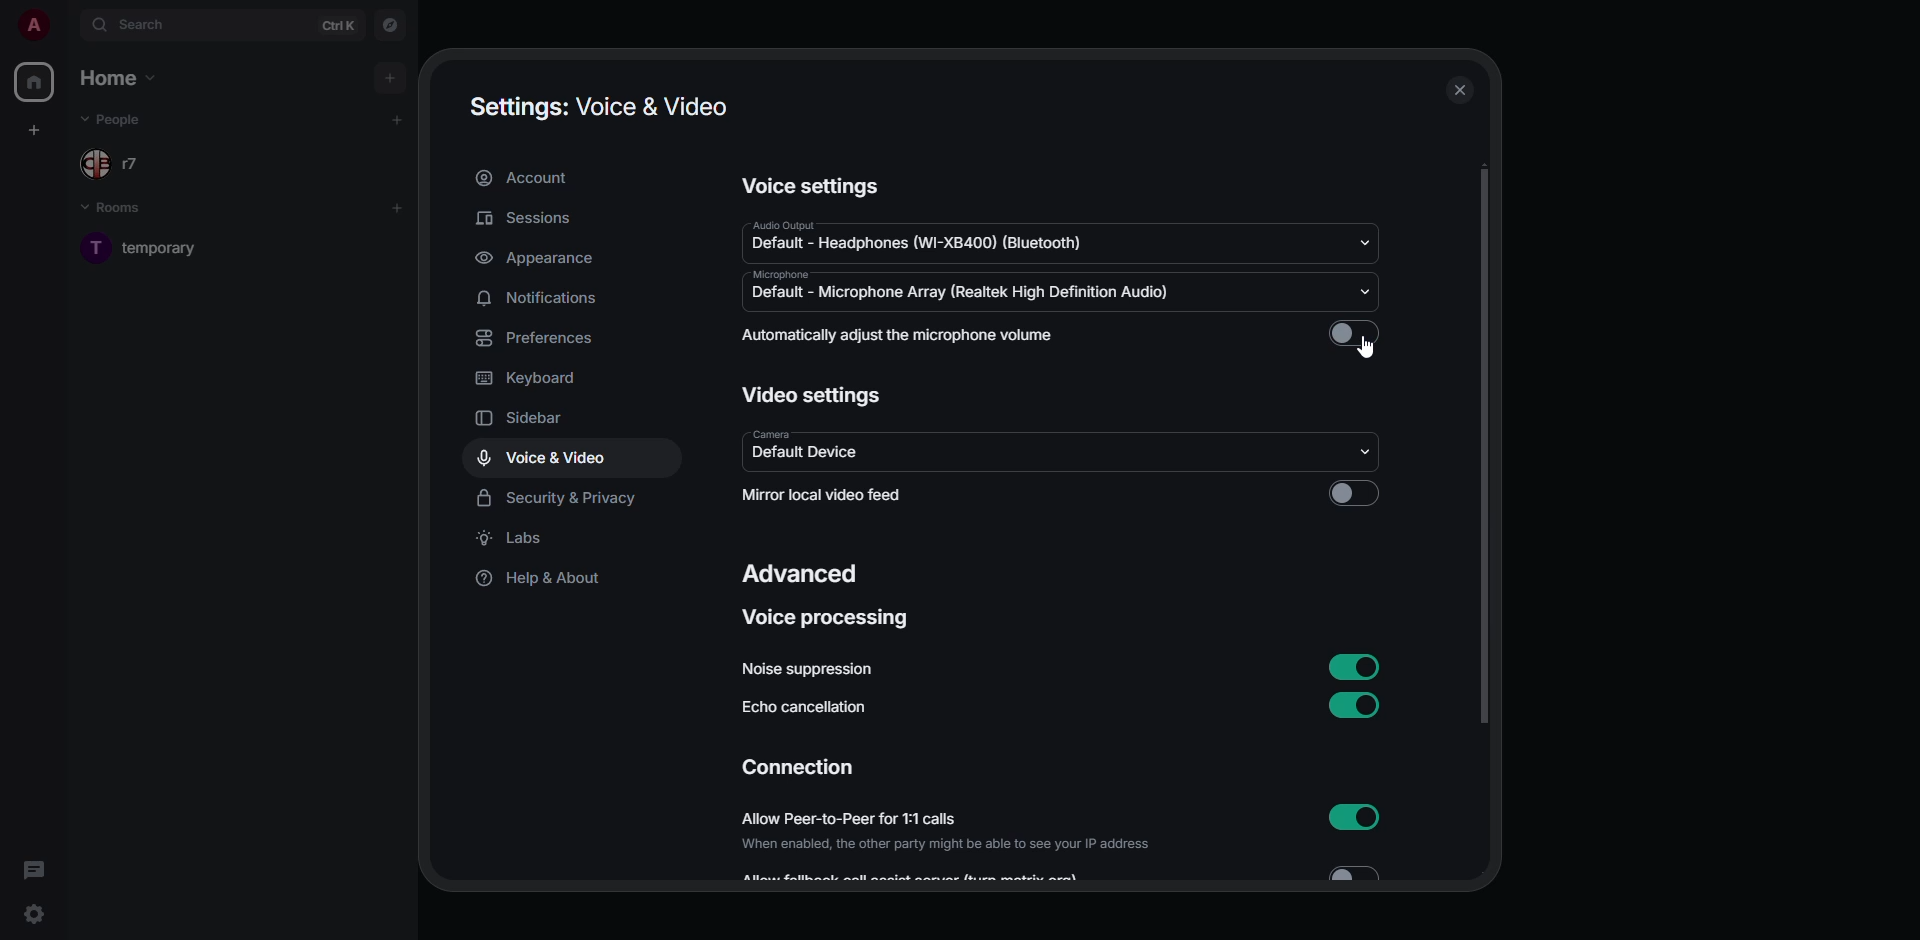 The image size is (1920, 940). What do you see at coordinates (526, 377) in the screenshot?
I see `keyboard` at bounding box center [526, 377].